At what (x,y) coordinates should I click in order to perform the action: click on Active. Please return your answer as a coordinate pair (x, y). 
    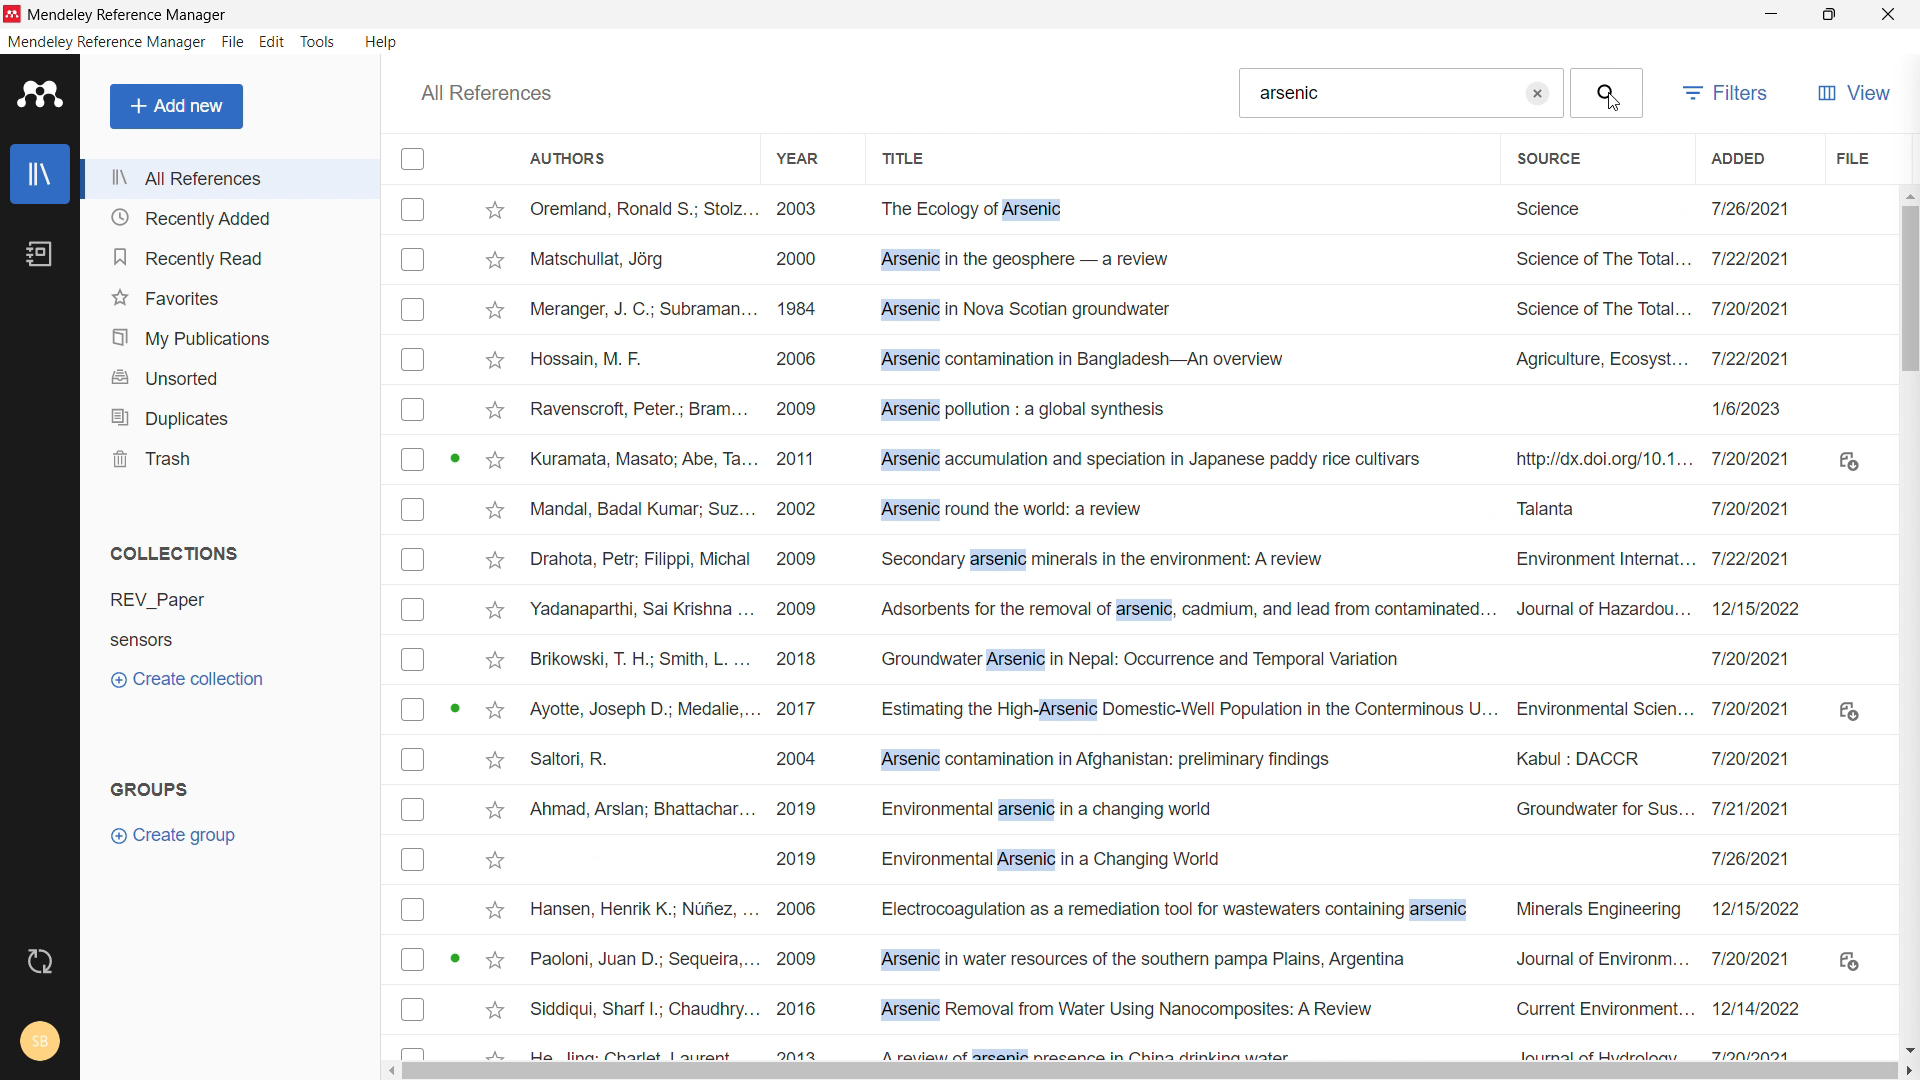
    Looking at the image, I should click on (462, 953).